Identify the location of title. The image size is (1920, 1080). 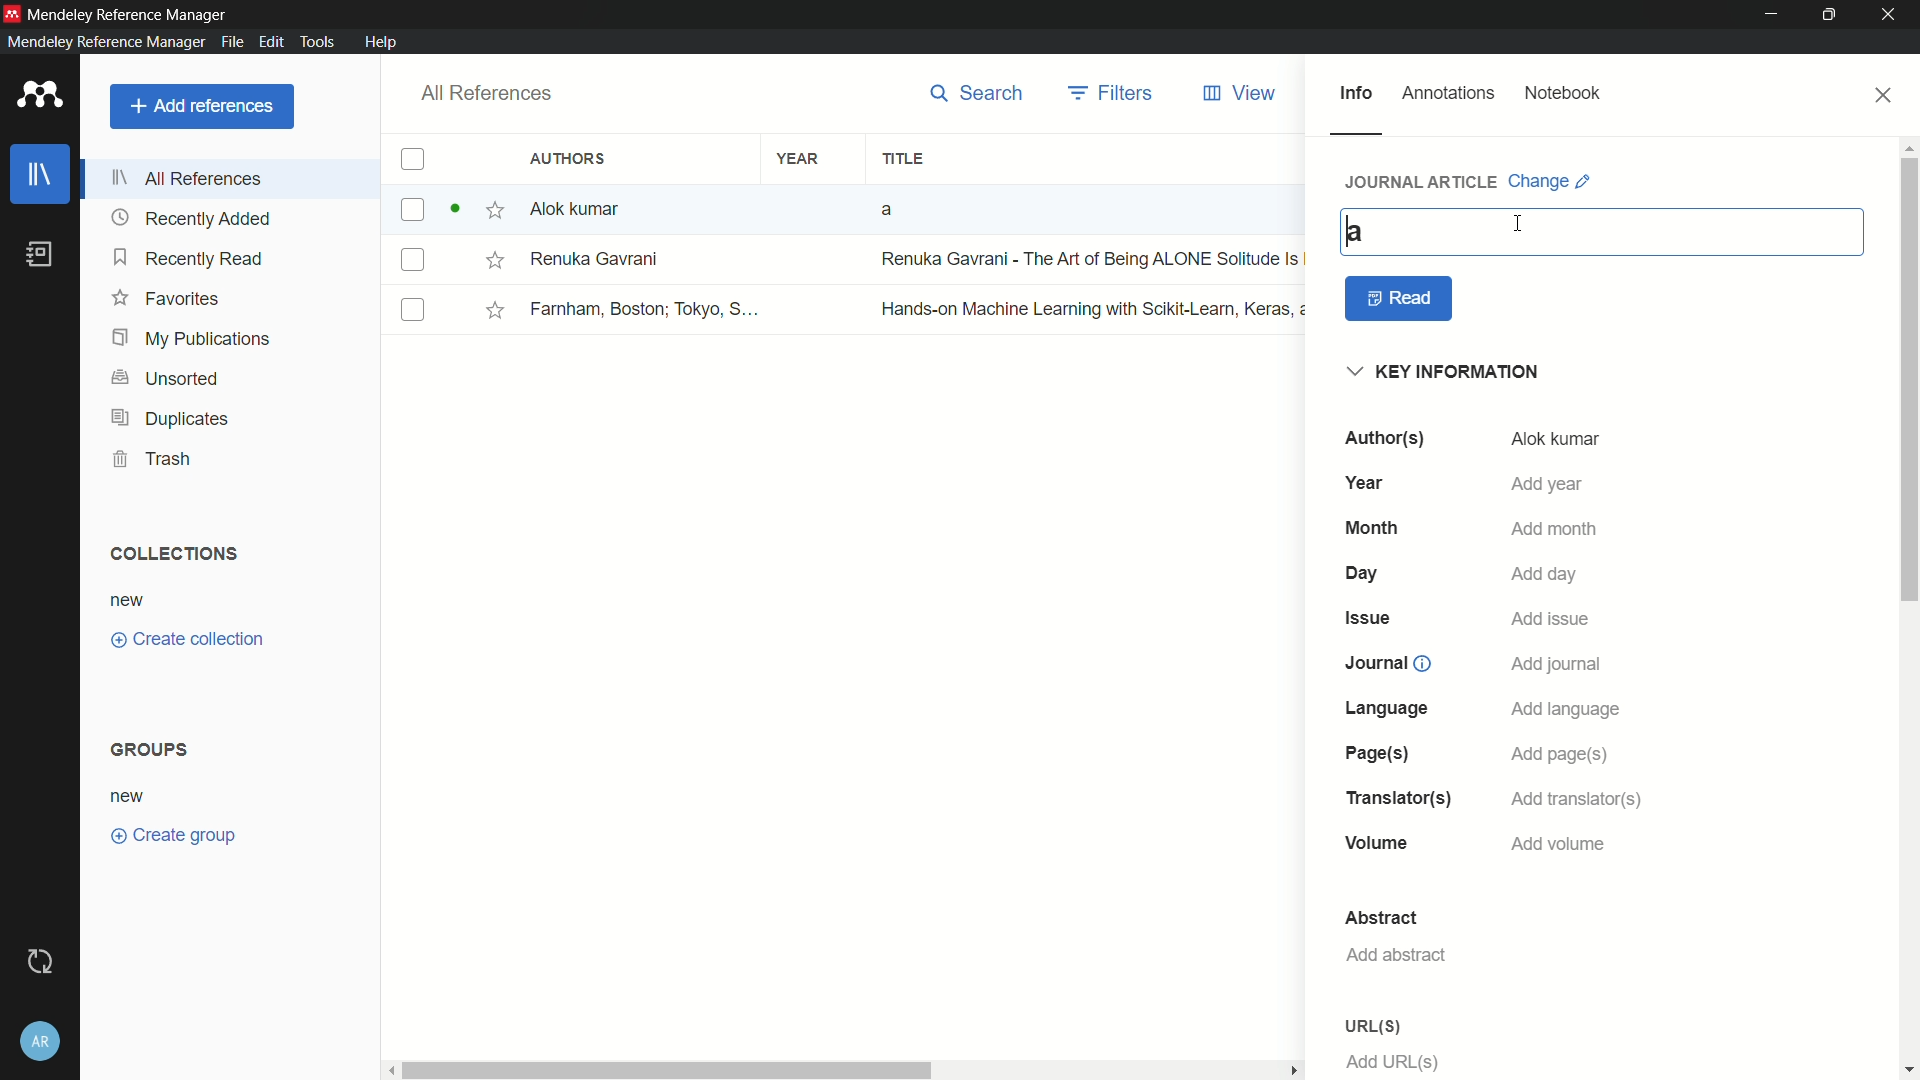
(902, 160).